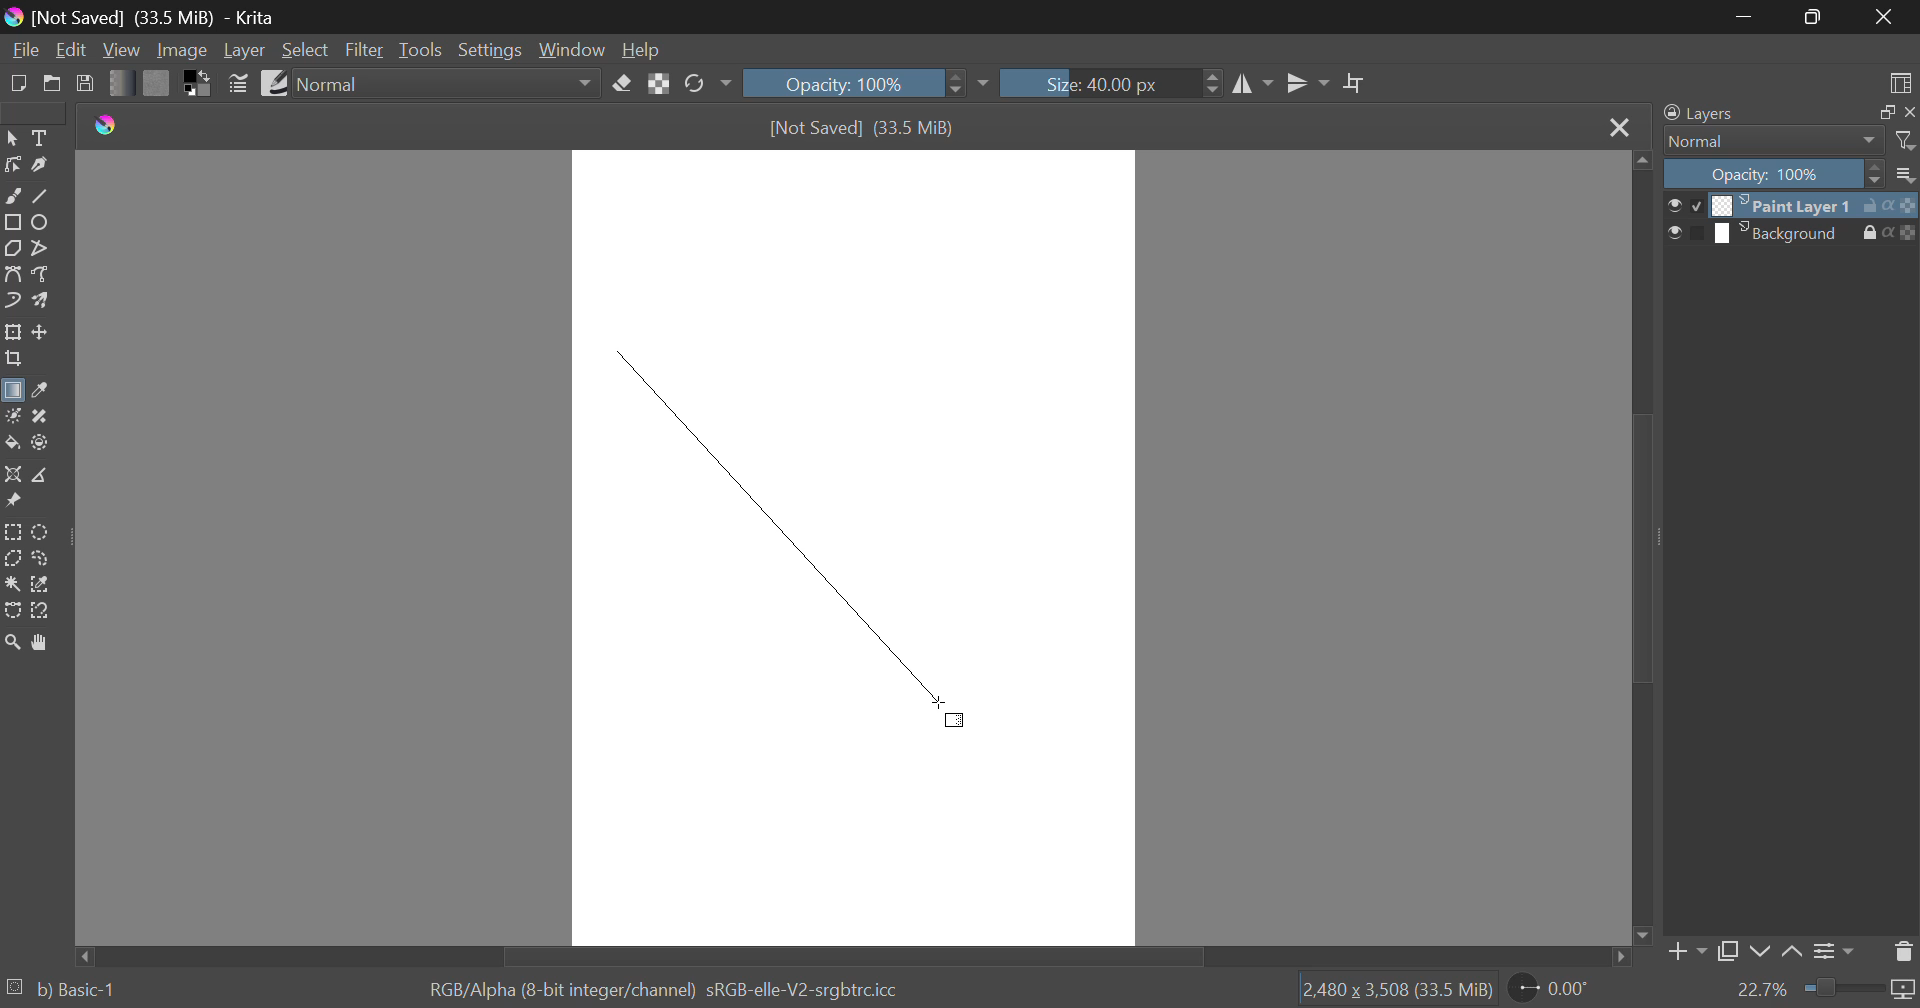  Describe the element at coordinates (1762, 141) in the screenshot. I see `Normal` at that location.